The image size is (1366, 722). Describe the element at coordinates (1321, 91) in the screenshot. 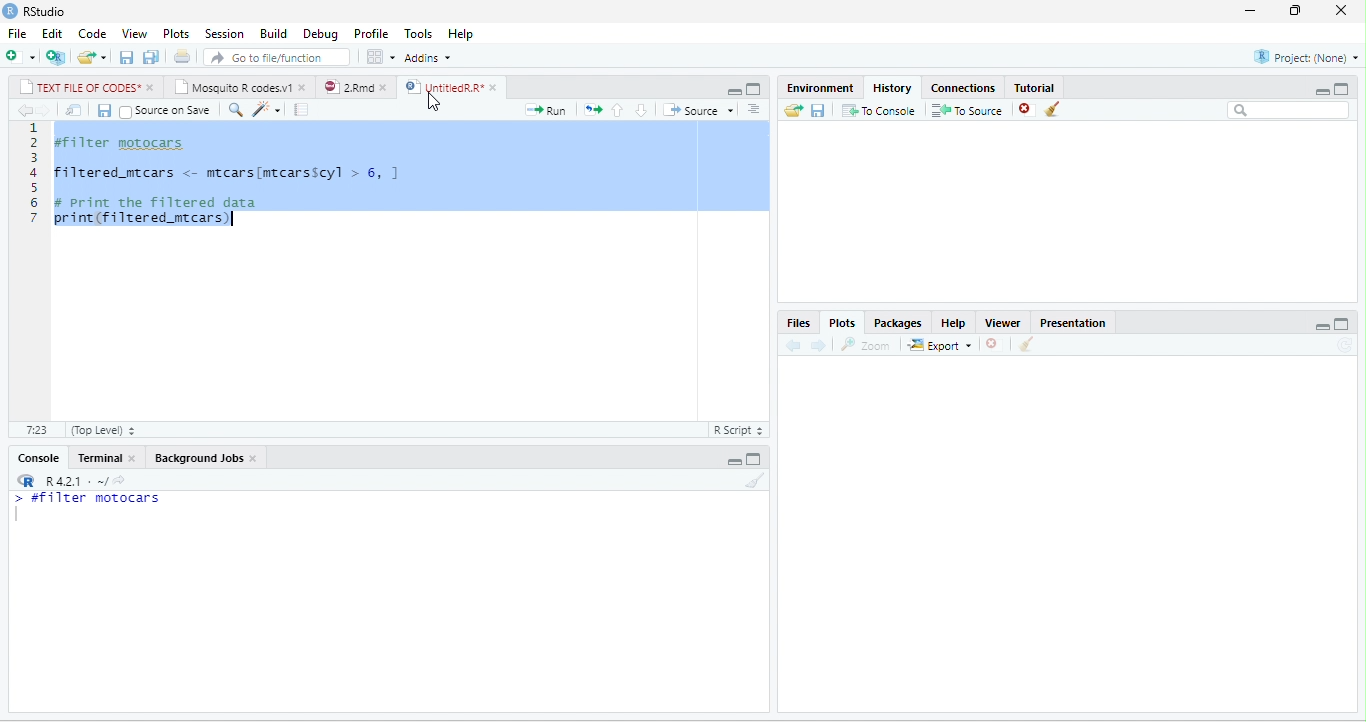

I see `minimize` at that location.